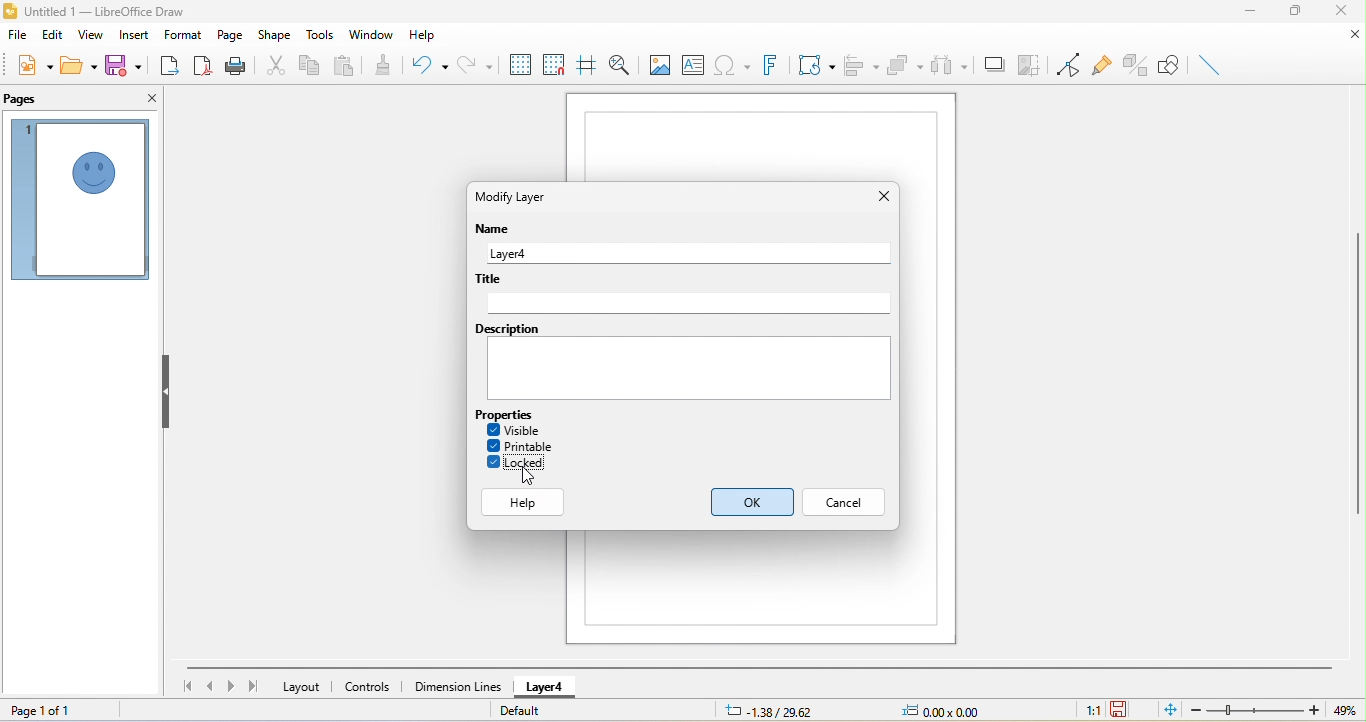 The width and height of the screenshot is (1366, 722). I want to click on cut, so click(274, 64).